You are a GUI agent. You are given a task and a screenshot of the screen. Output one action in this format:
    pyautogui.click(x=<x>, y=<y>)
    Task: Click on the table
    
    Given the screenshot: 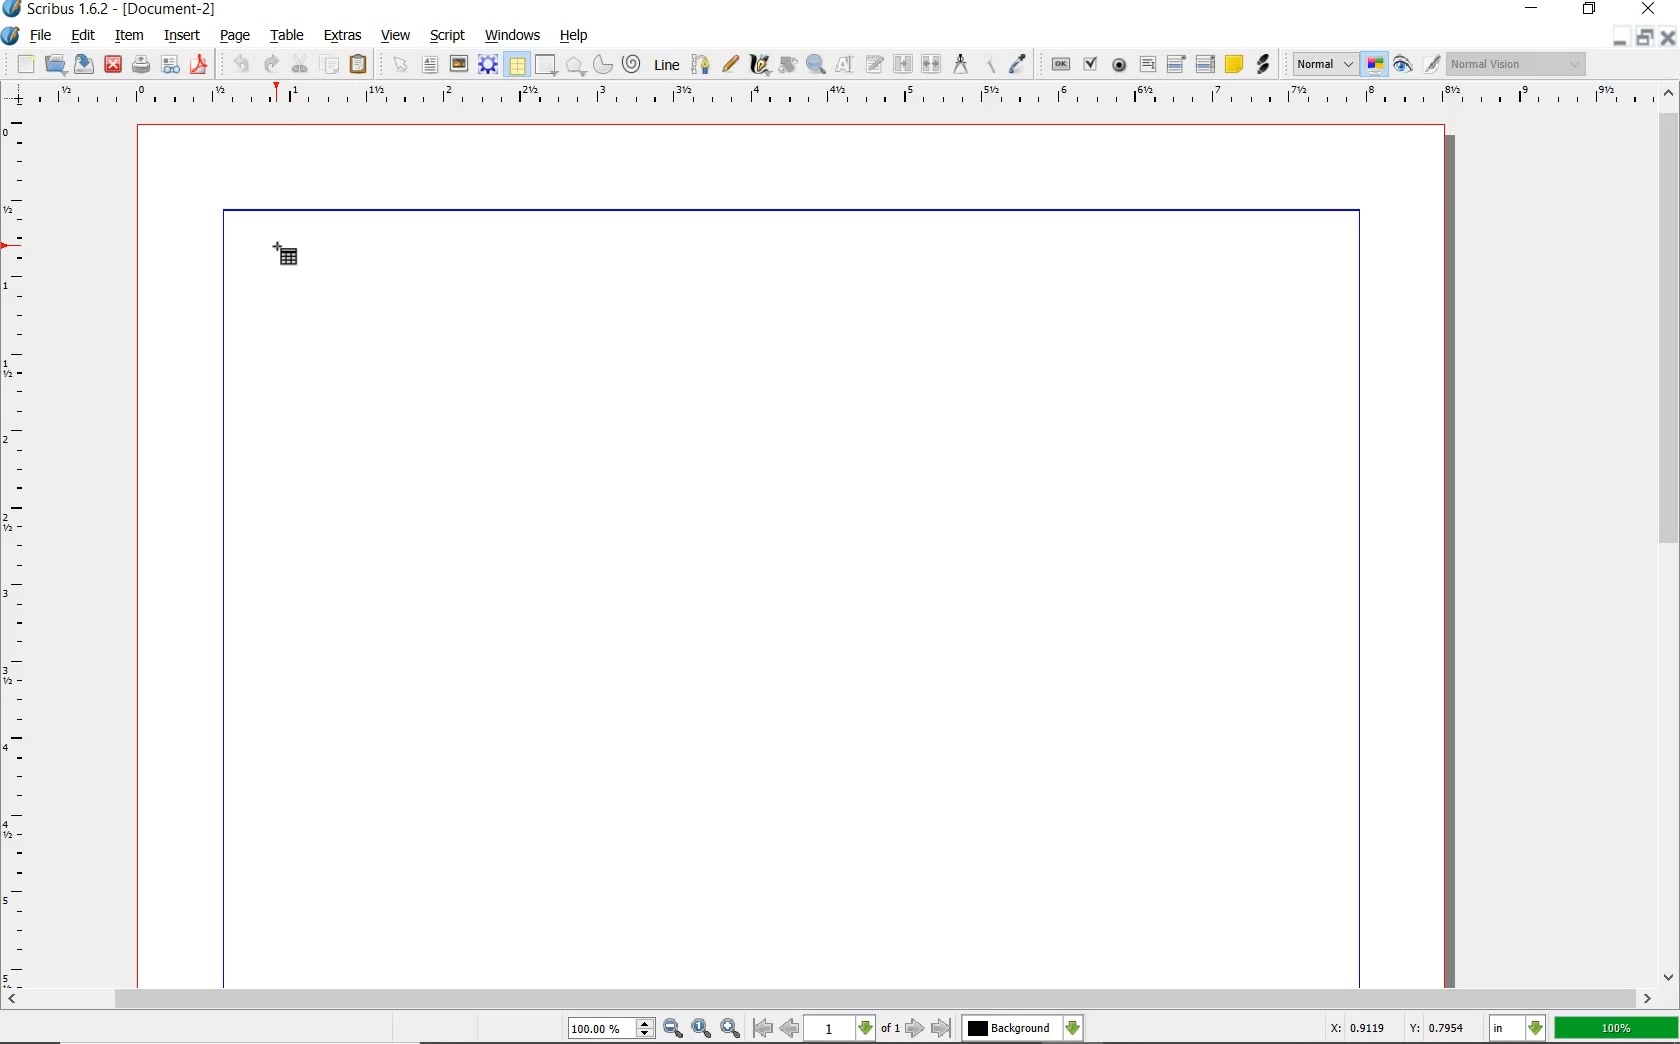 What is the action you would take?
    pyautogui.click(x=290, y=37)
    